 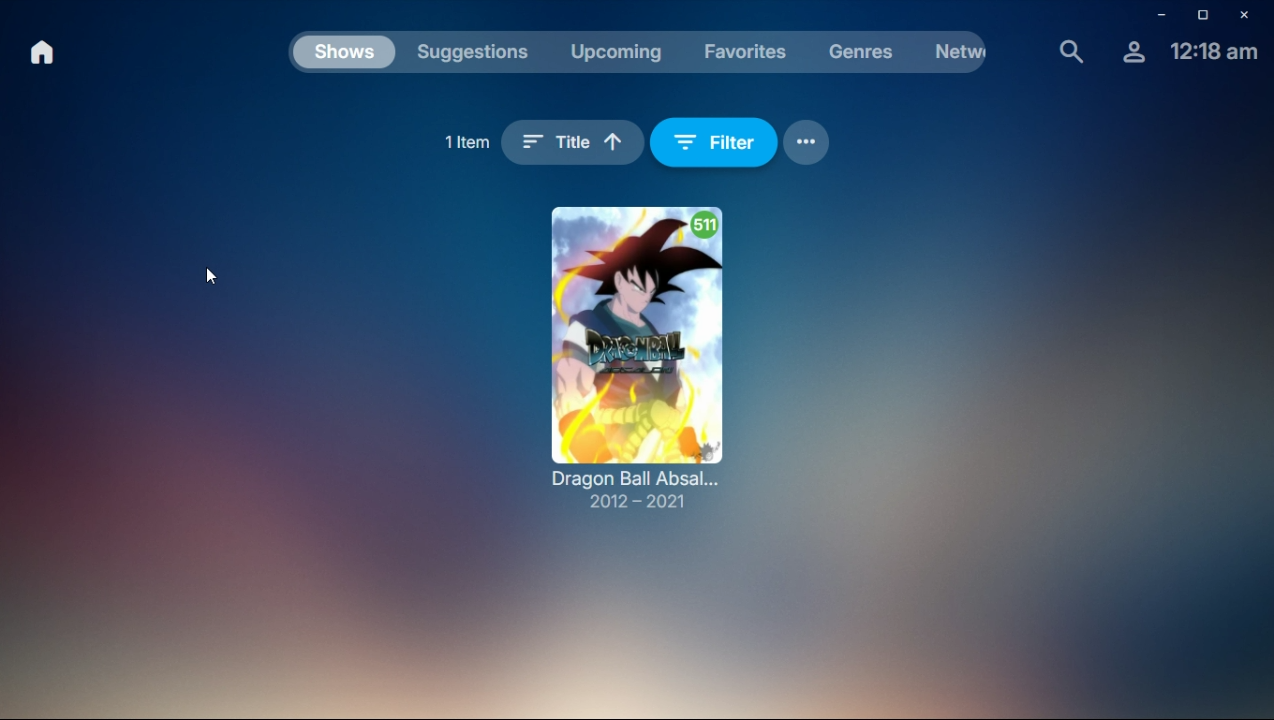 What do you see at coordinates (813, 139) in the screenshot?
I see `more` at bounding box center [813, 139].